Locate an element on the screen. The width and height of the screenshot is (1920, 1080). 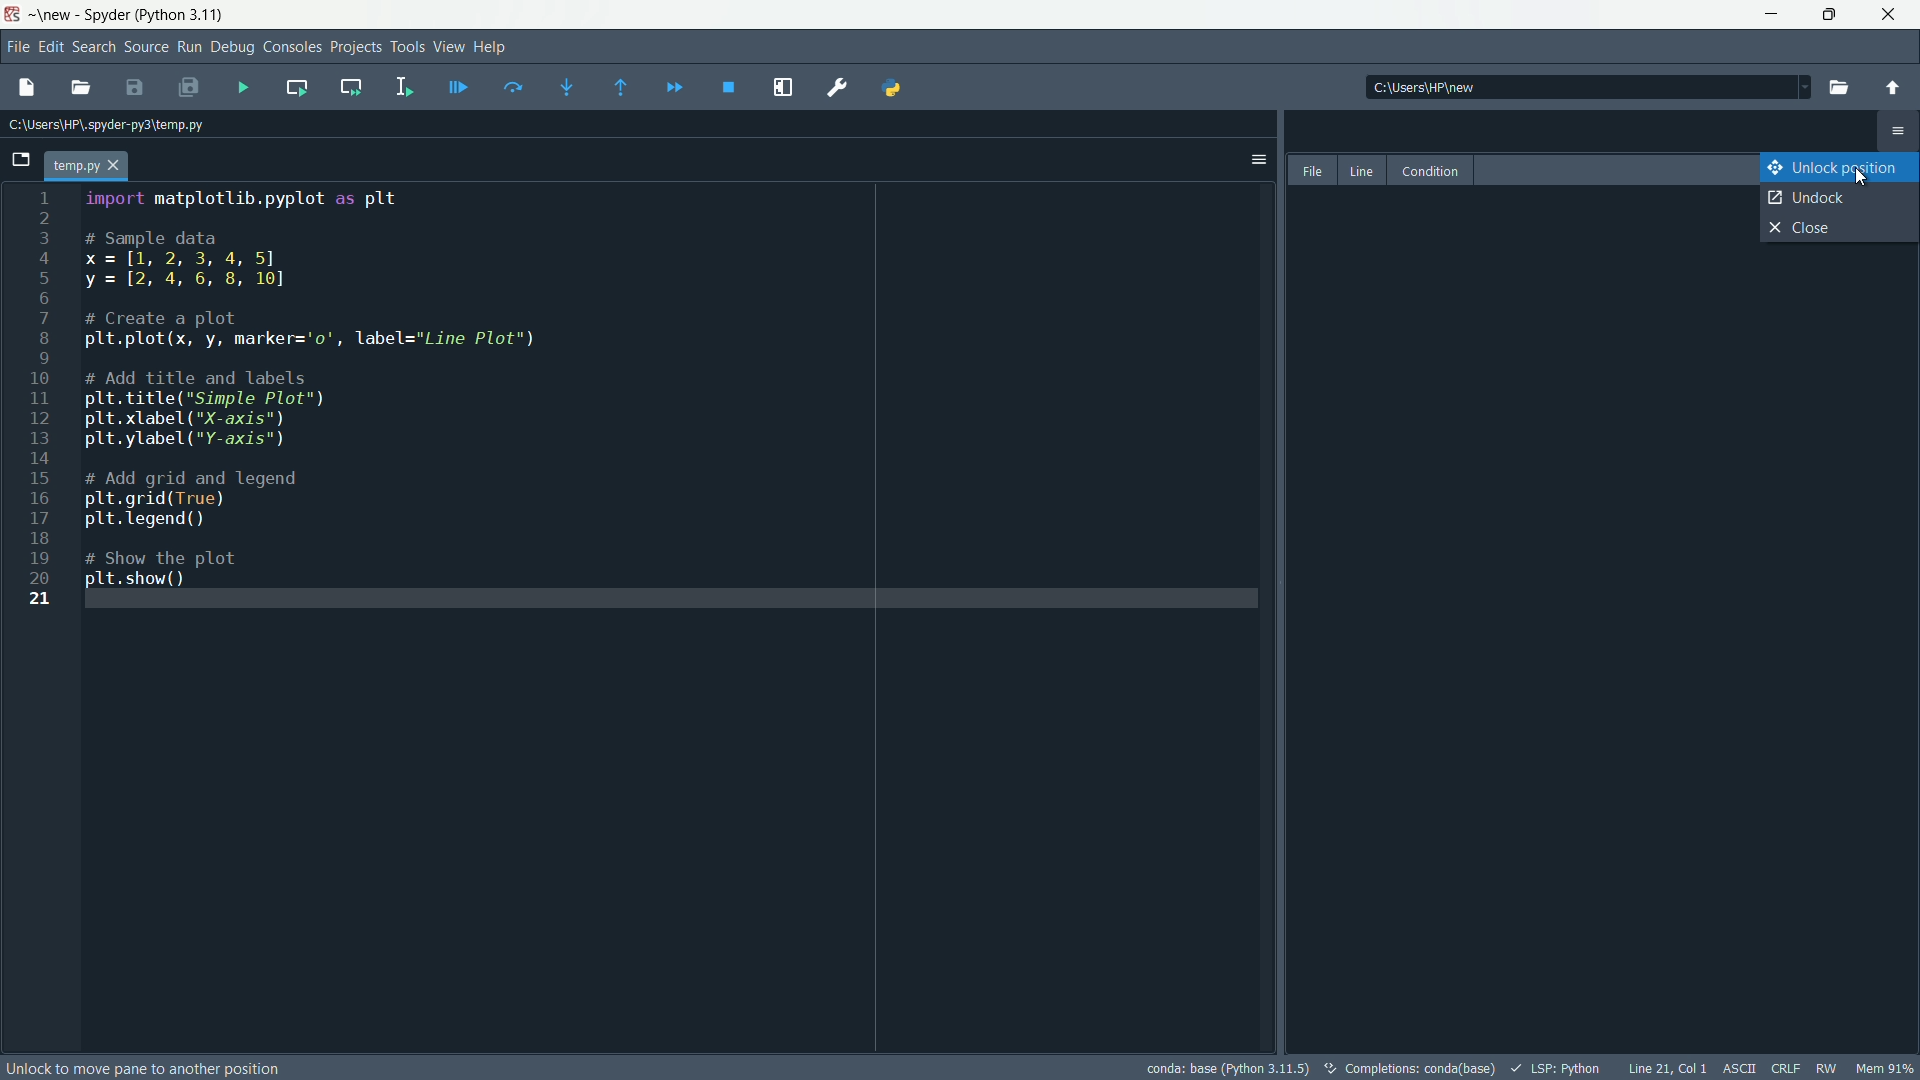
Unlock to move pane to another position is located at coordinates (145, 1068).